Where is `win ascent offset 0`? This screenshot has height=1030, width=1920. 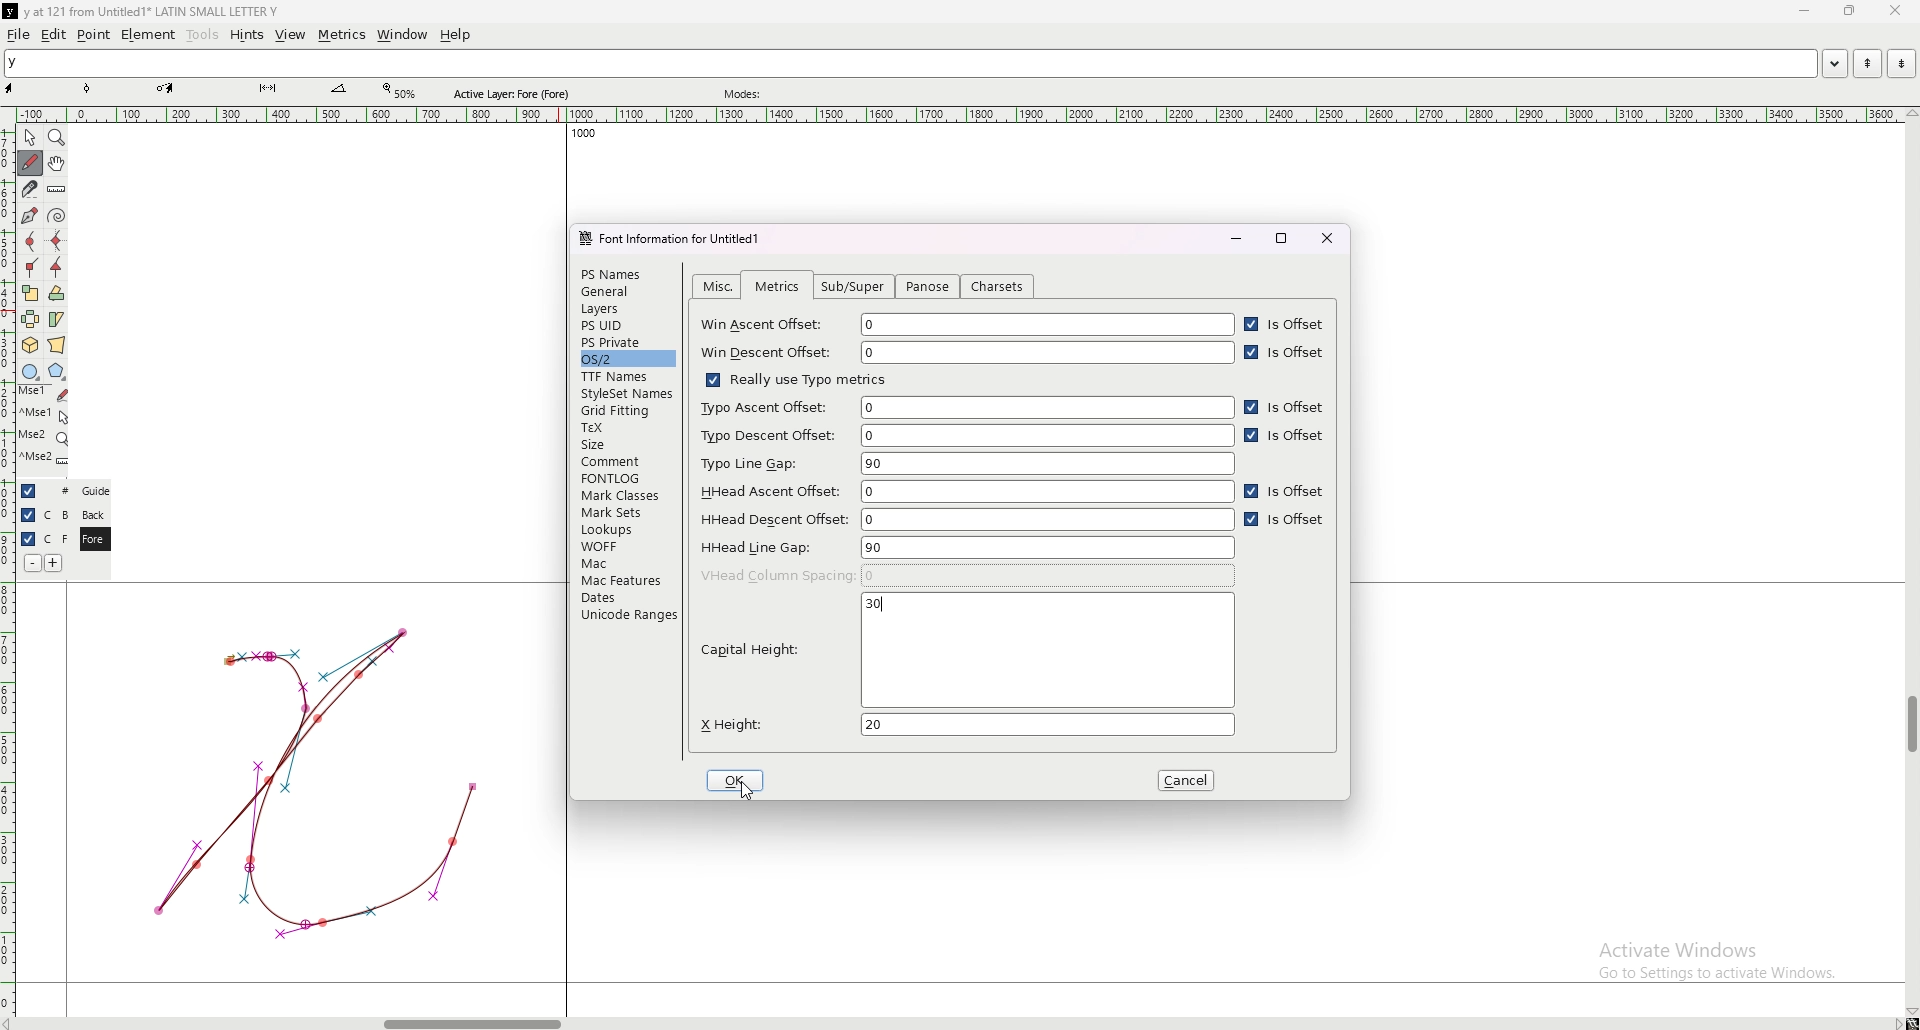
win ascent offset 0 is located at coordinates (968, 325).